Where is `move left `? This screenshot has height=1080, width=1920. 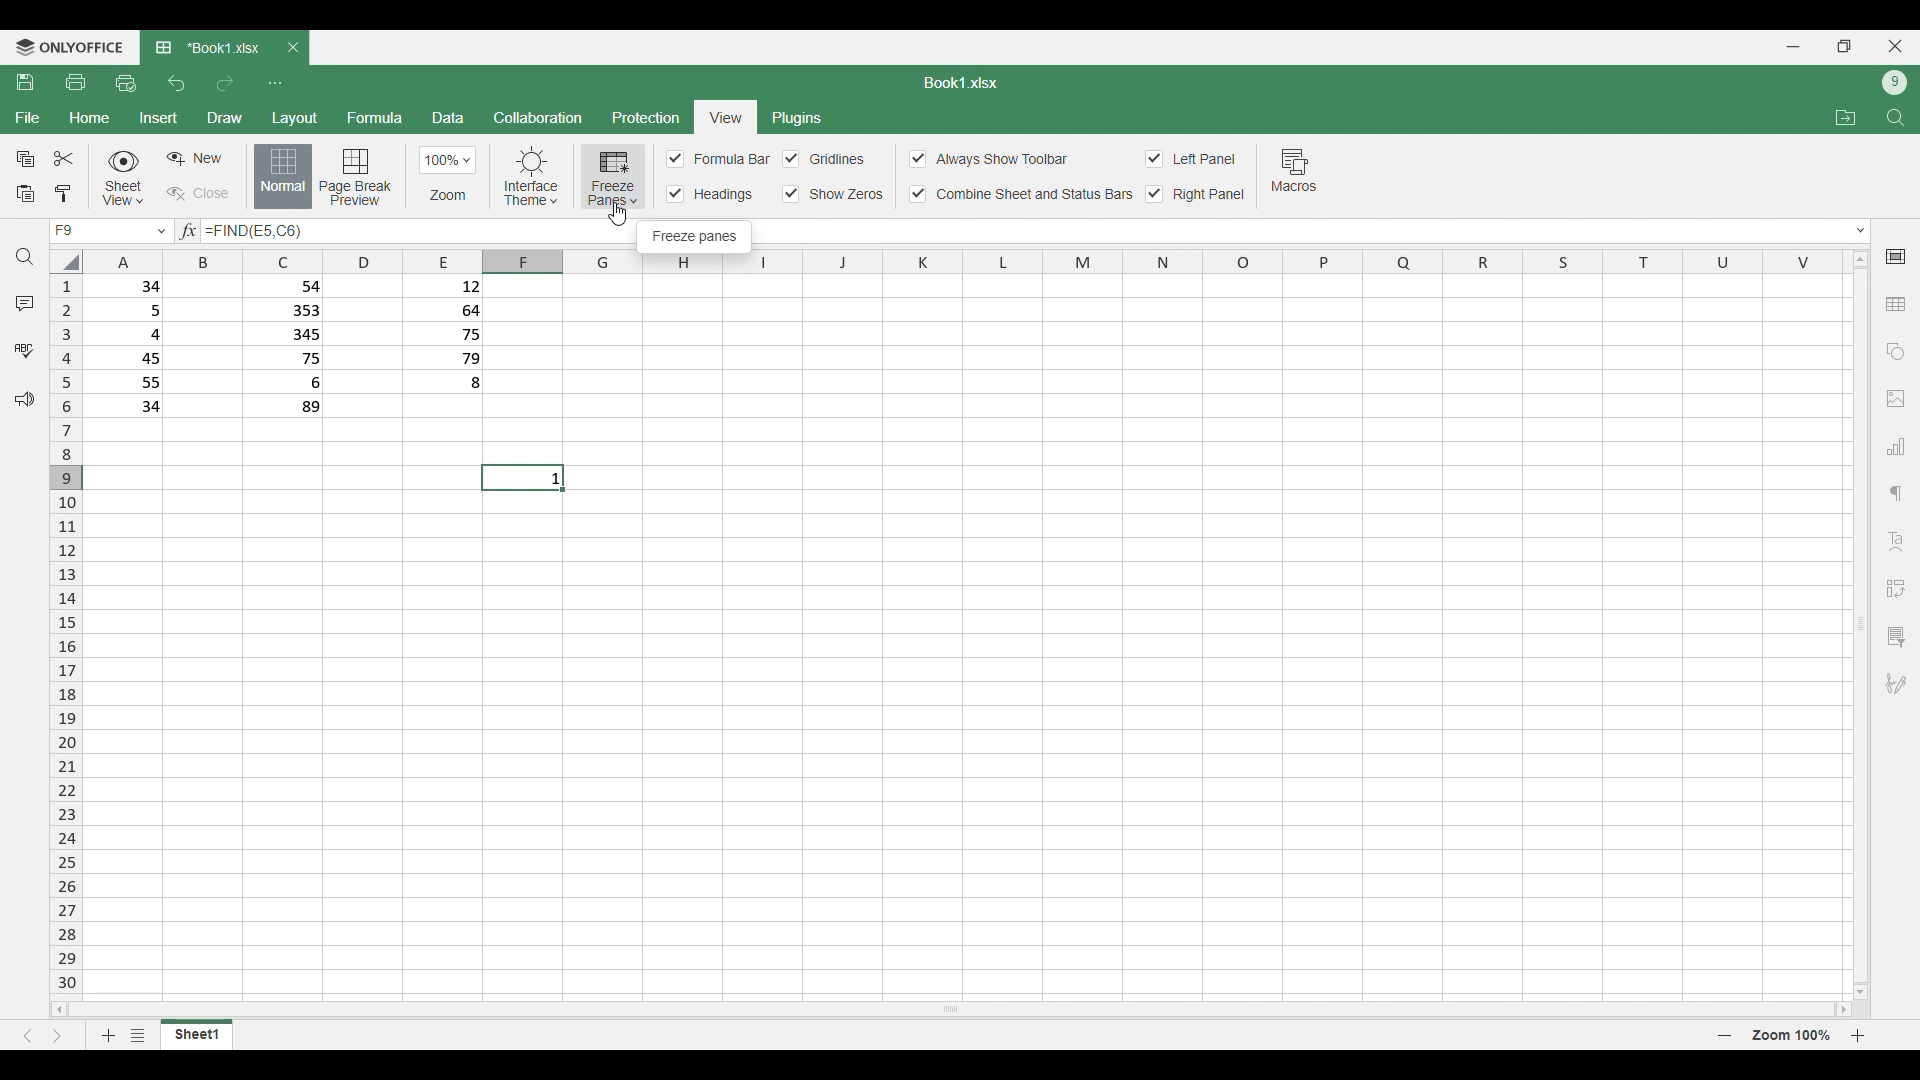 move left  is located at coordinates (60, 1014).